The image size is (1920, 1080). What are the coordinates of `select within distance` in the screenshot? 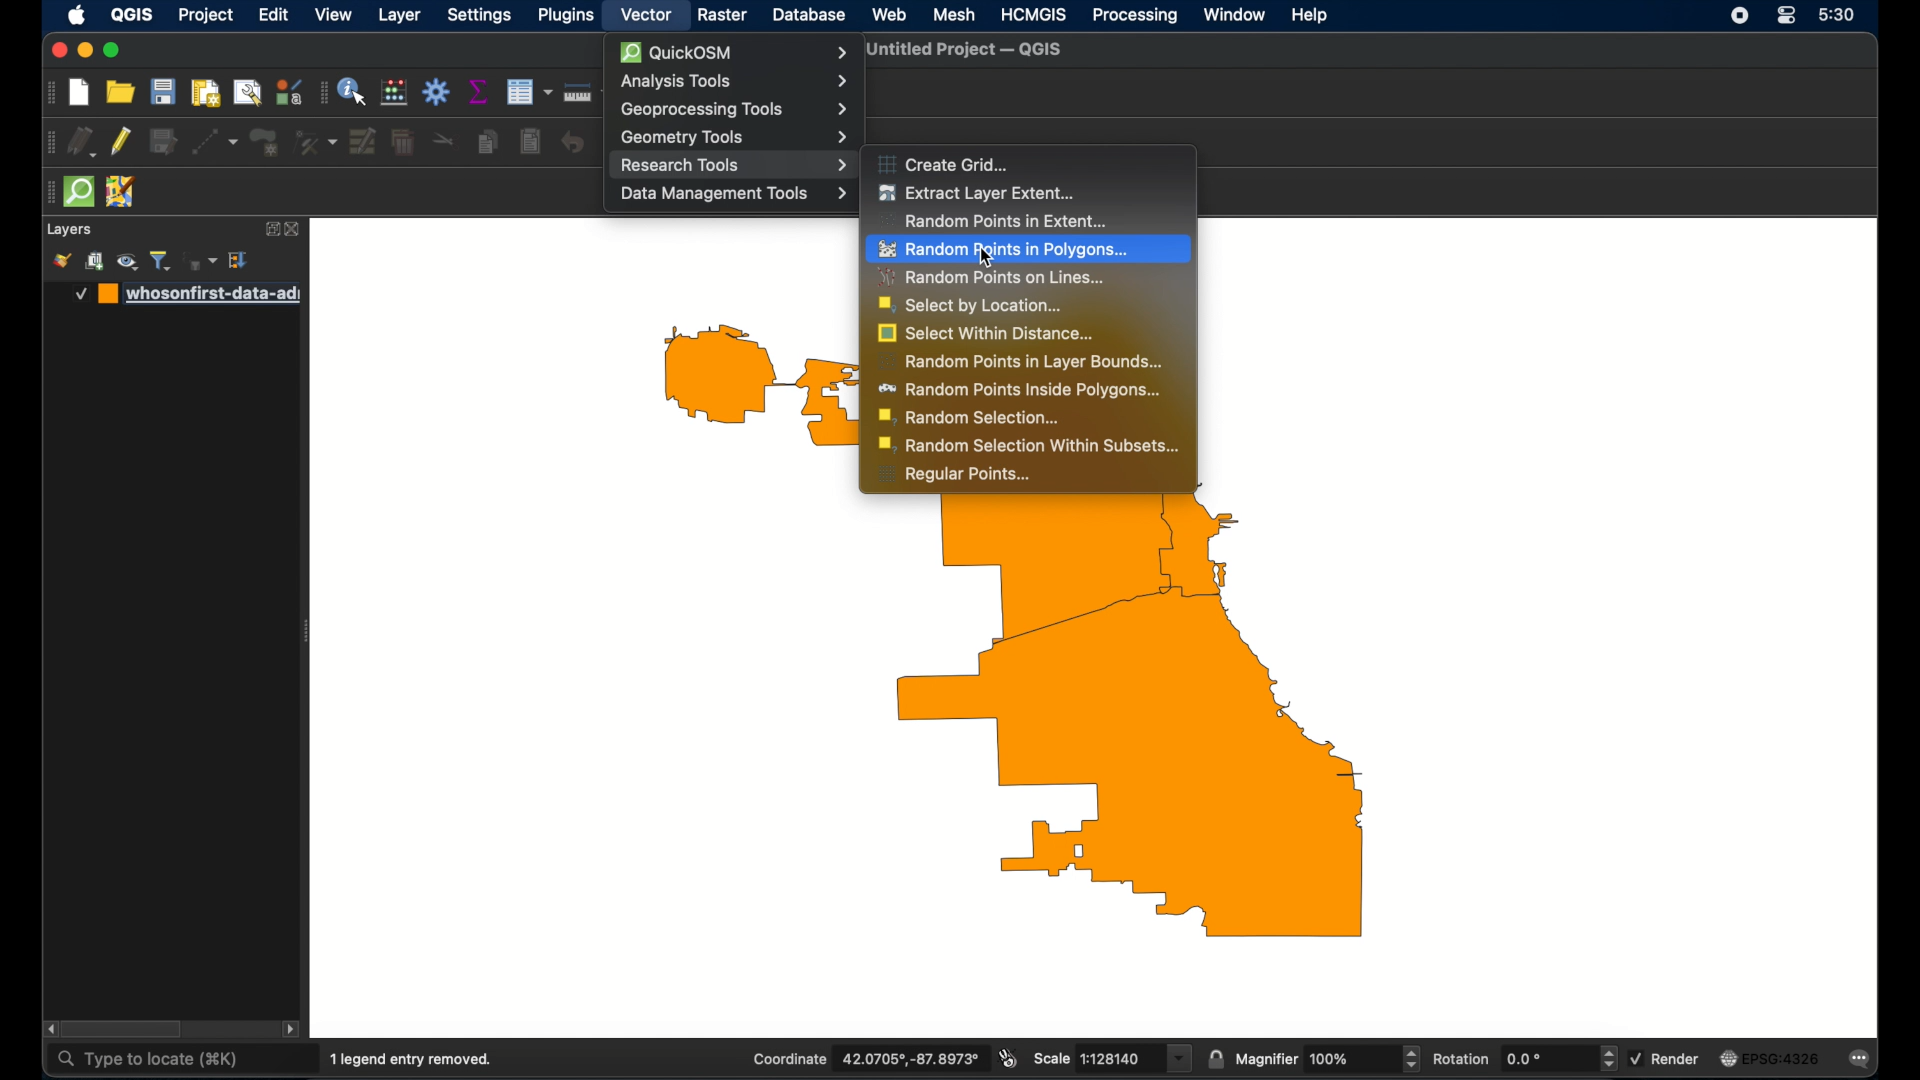 It's located at (987, 334).